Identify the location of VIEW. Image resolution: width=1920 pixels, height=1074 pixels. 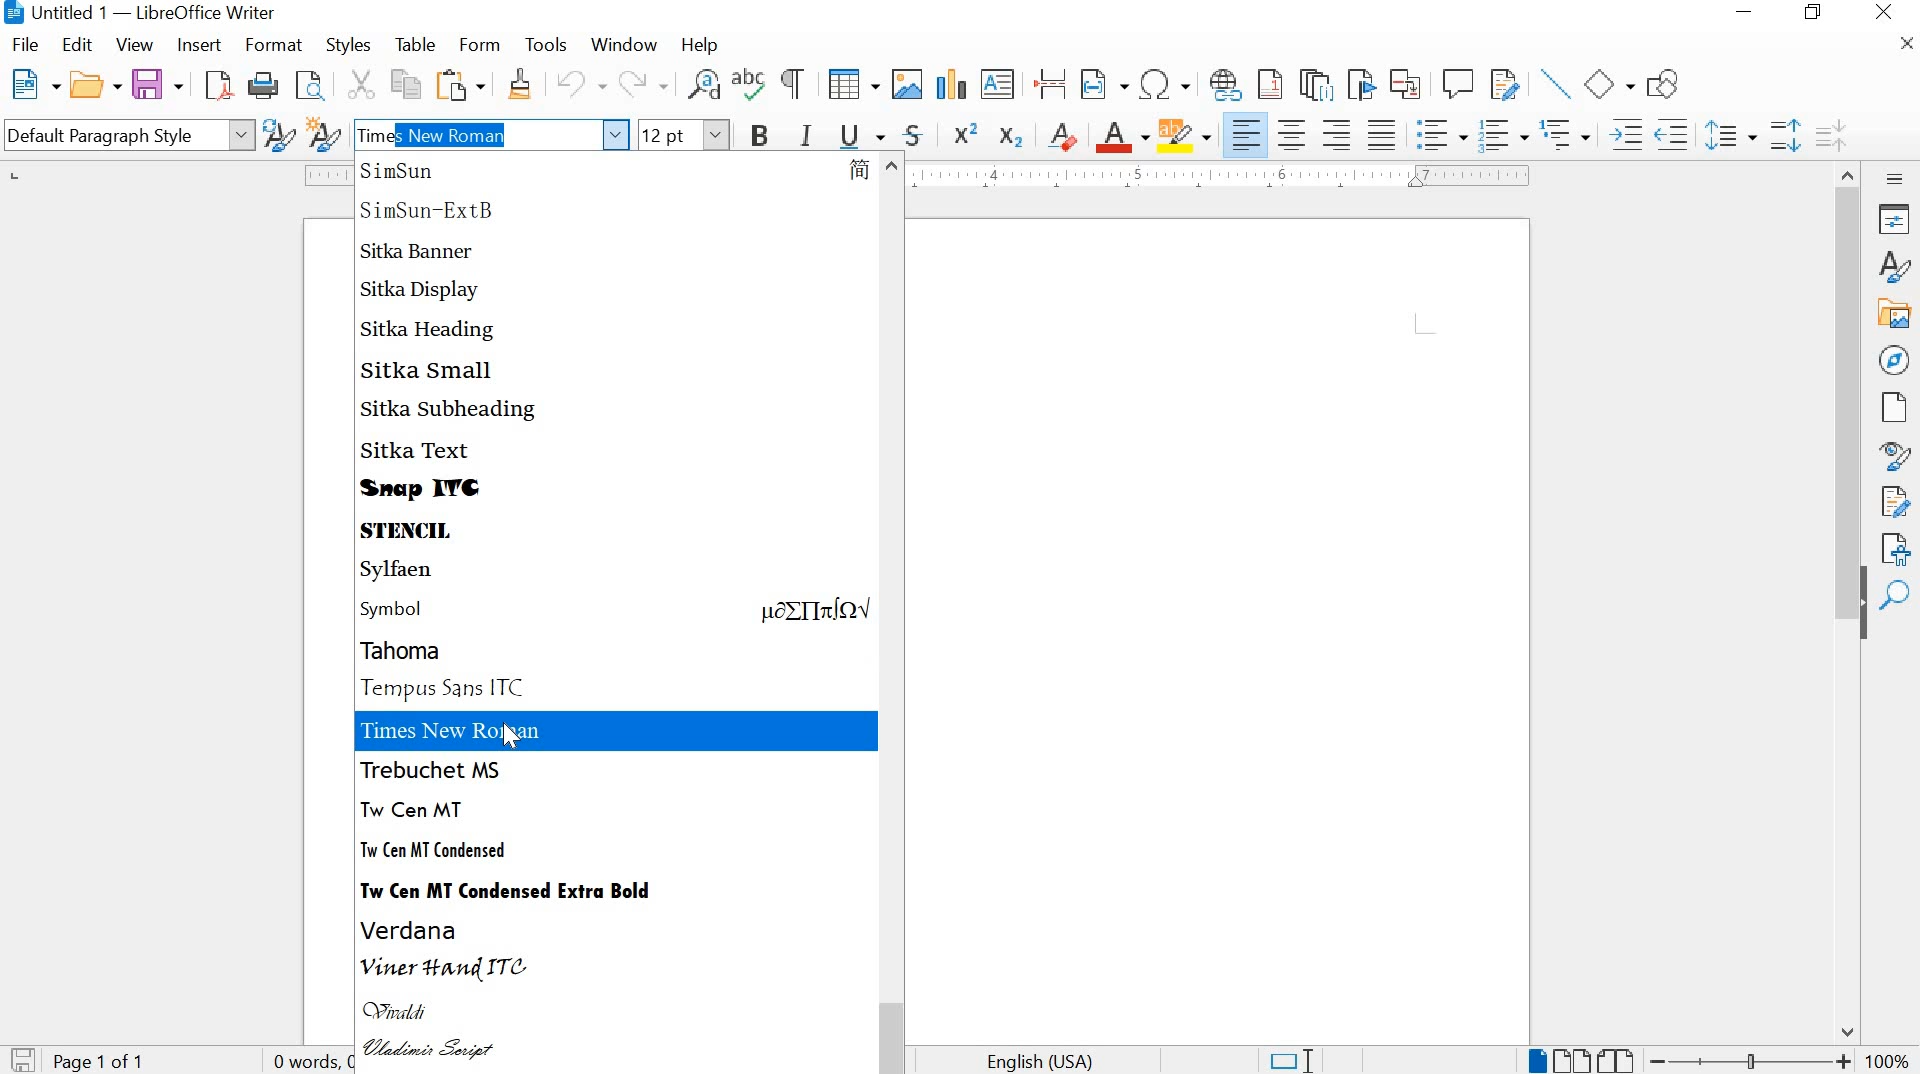
(136, 46).